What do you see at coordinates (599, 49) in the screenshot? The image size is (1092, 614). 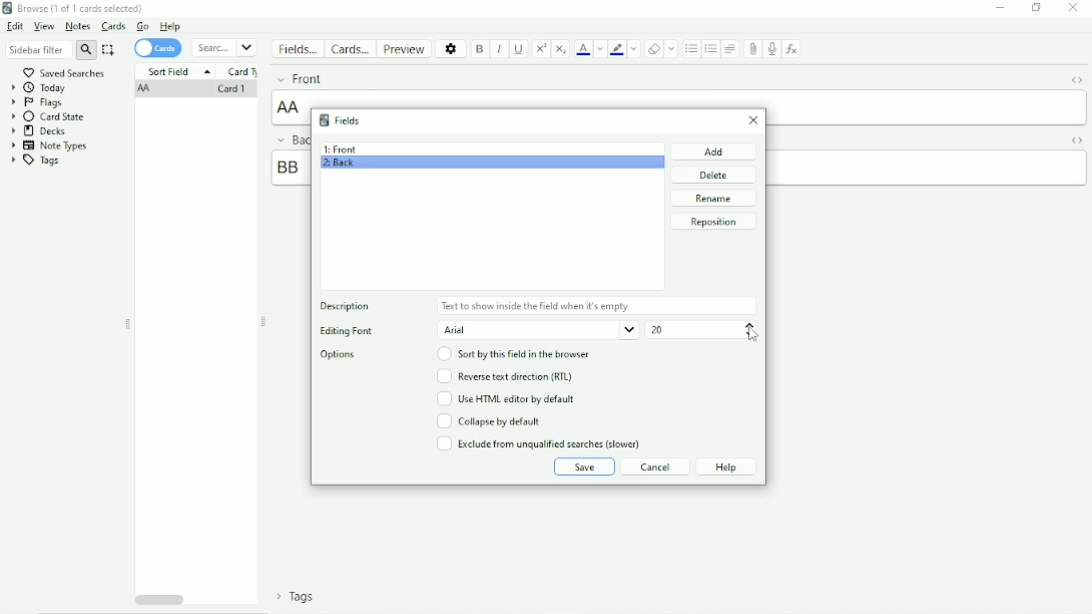 I see `Change color` at bounding box center [599, 49].